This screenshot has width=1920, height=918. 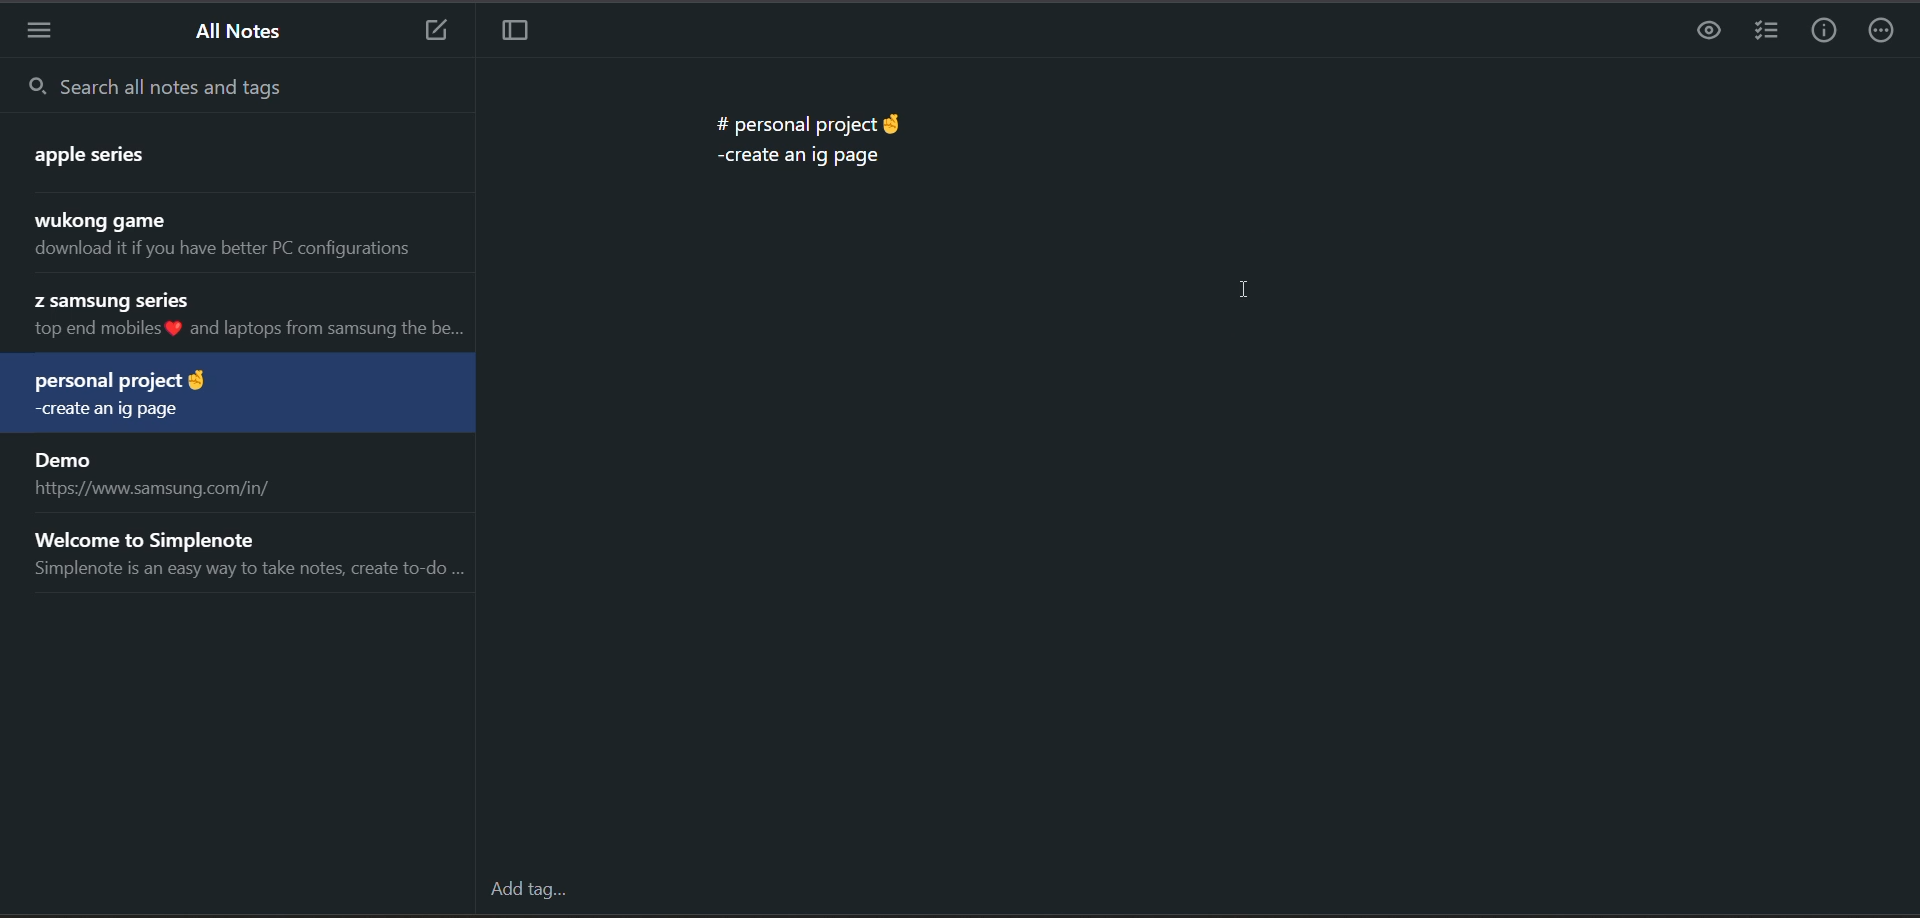 What do you see at coordinates (432, 31) in the screenshot?
I see `new note` at bounding box center [432, 31].